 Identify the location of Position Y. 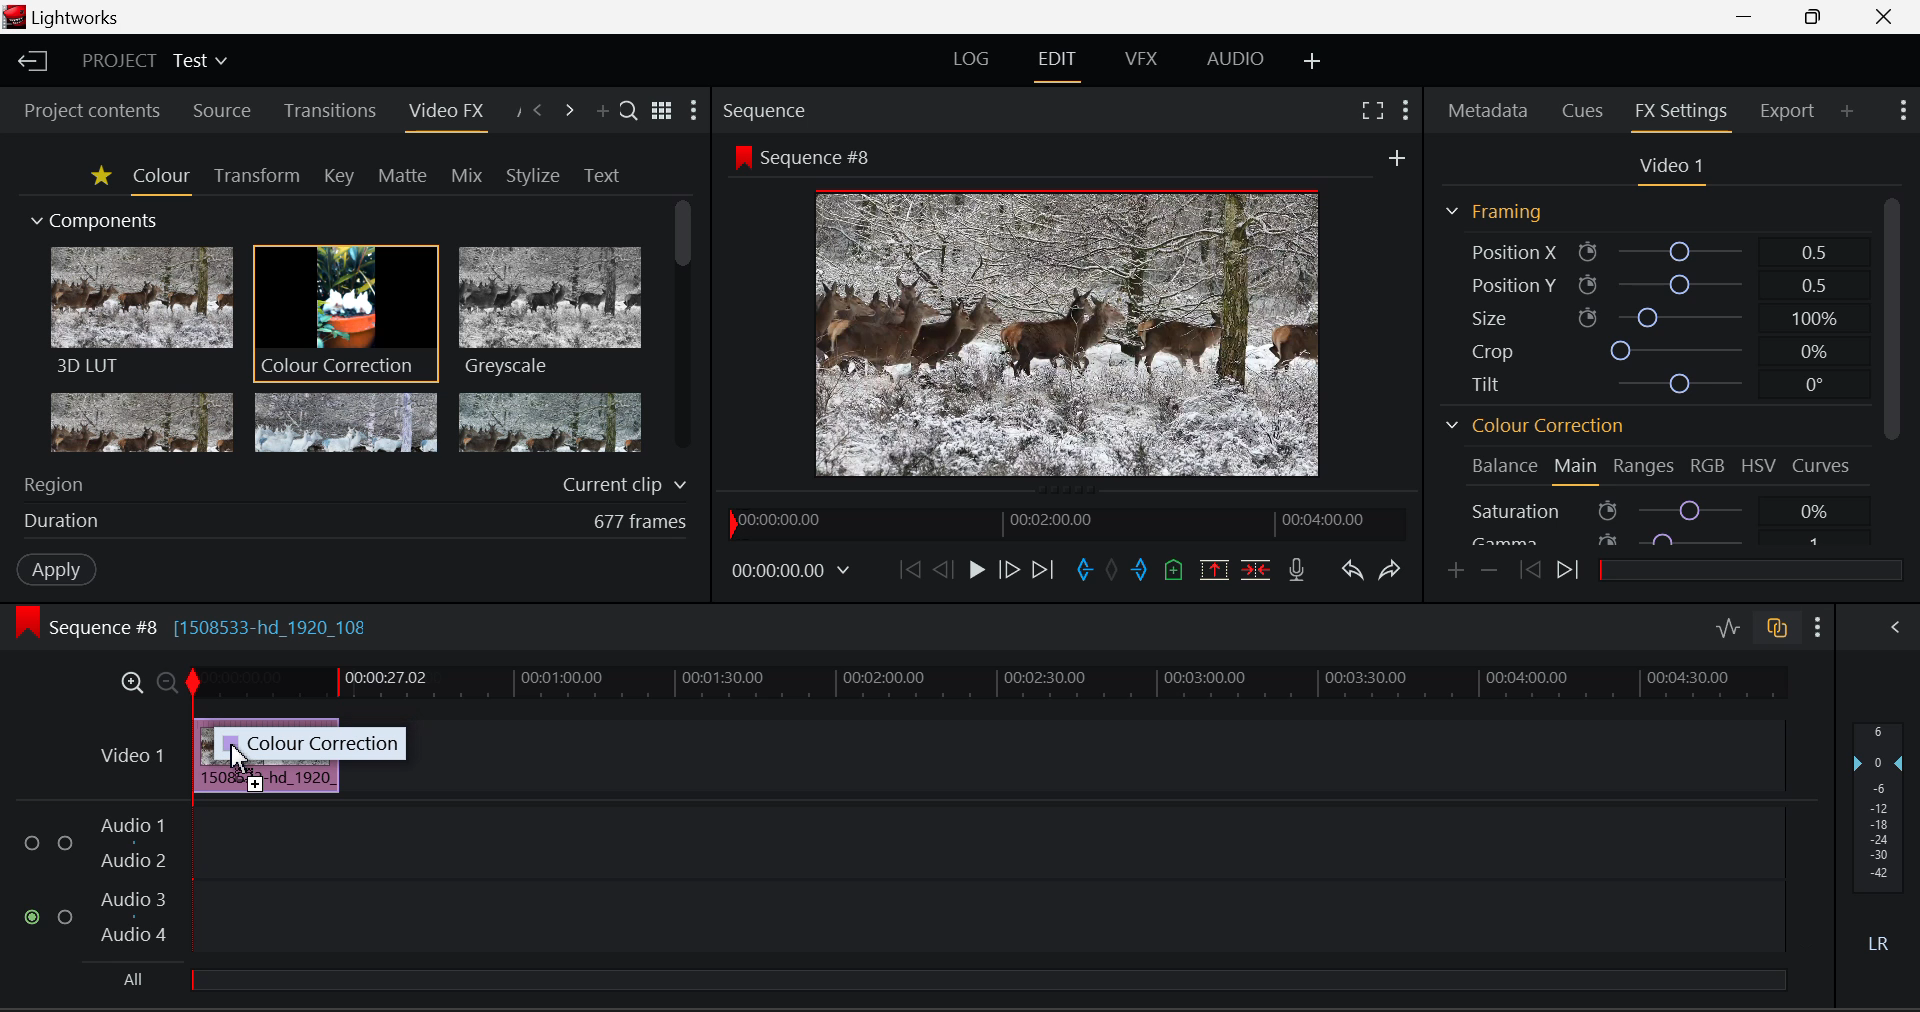
(1648, 284).